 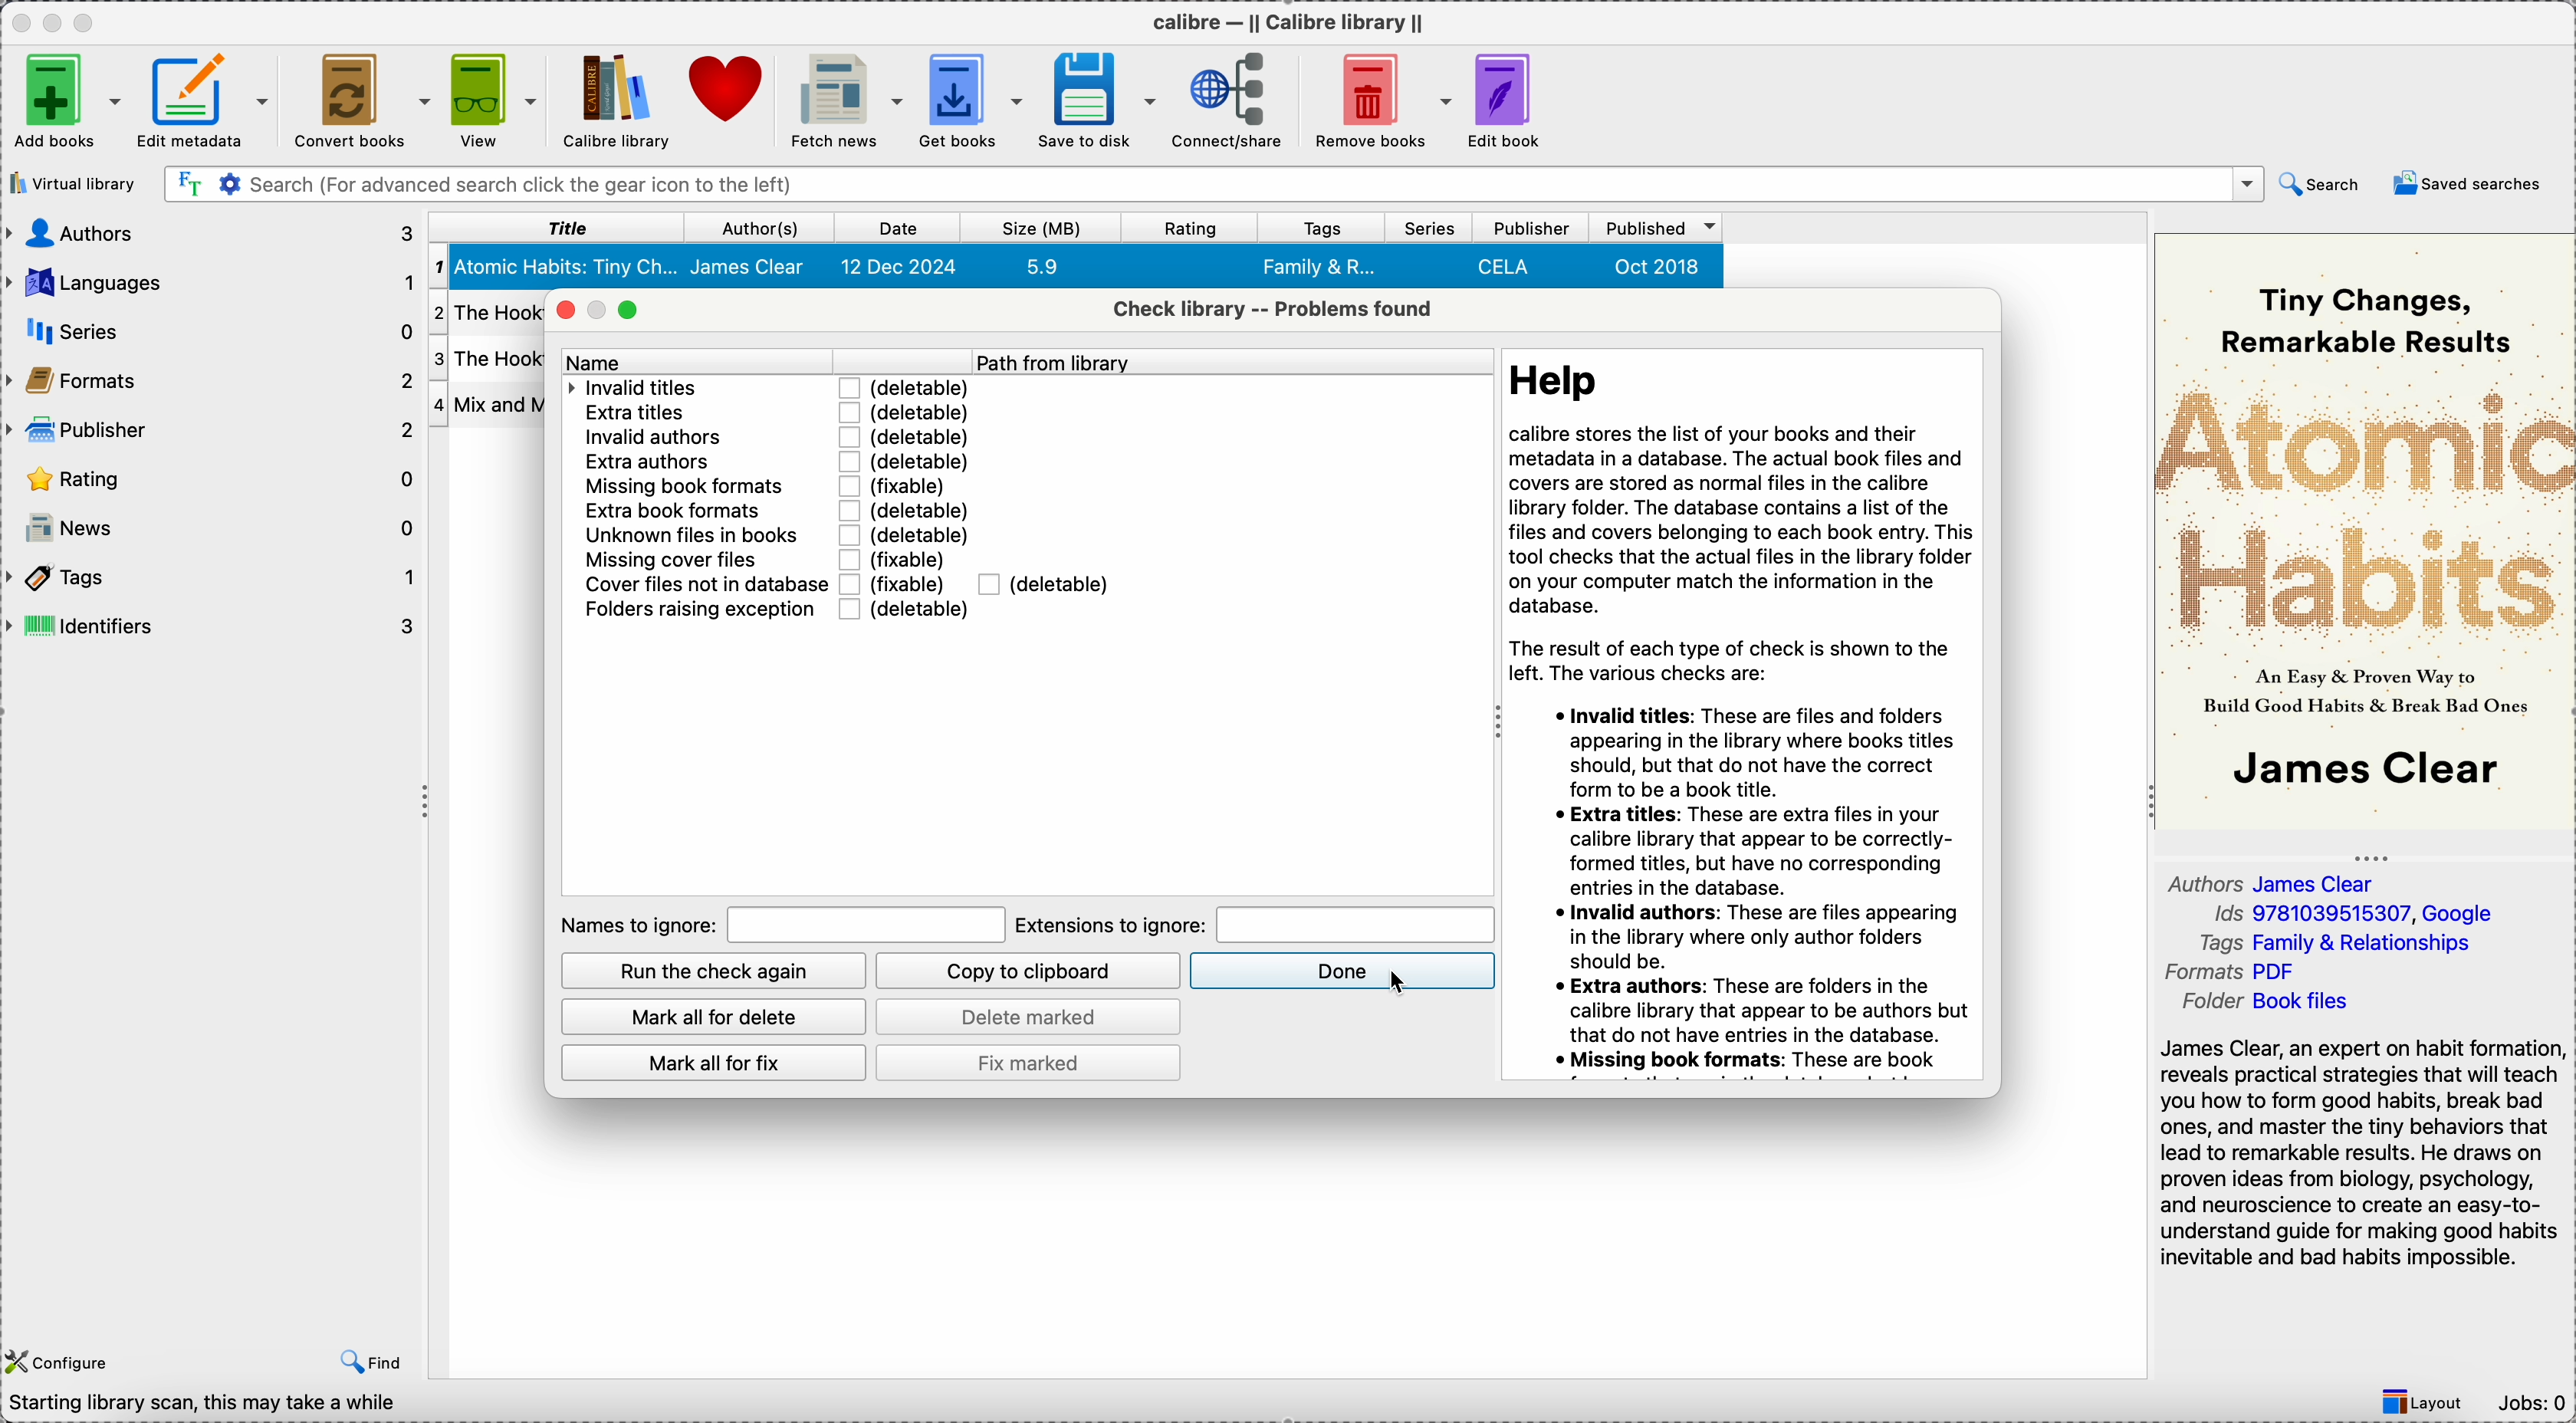 What do you see at coordinates (1175, 185) in the screenshot?
I see `search bar` at bounding box center [1175, 185].